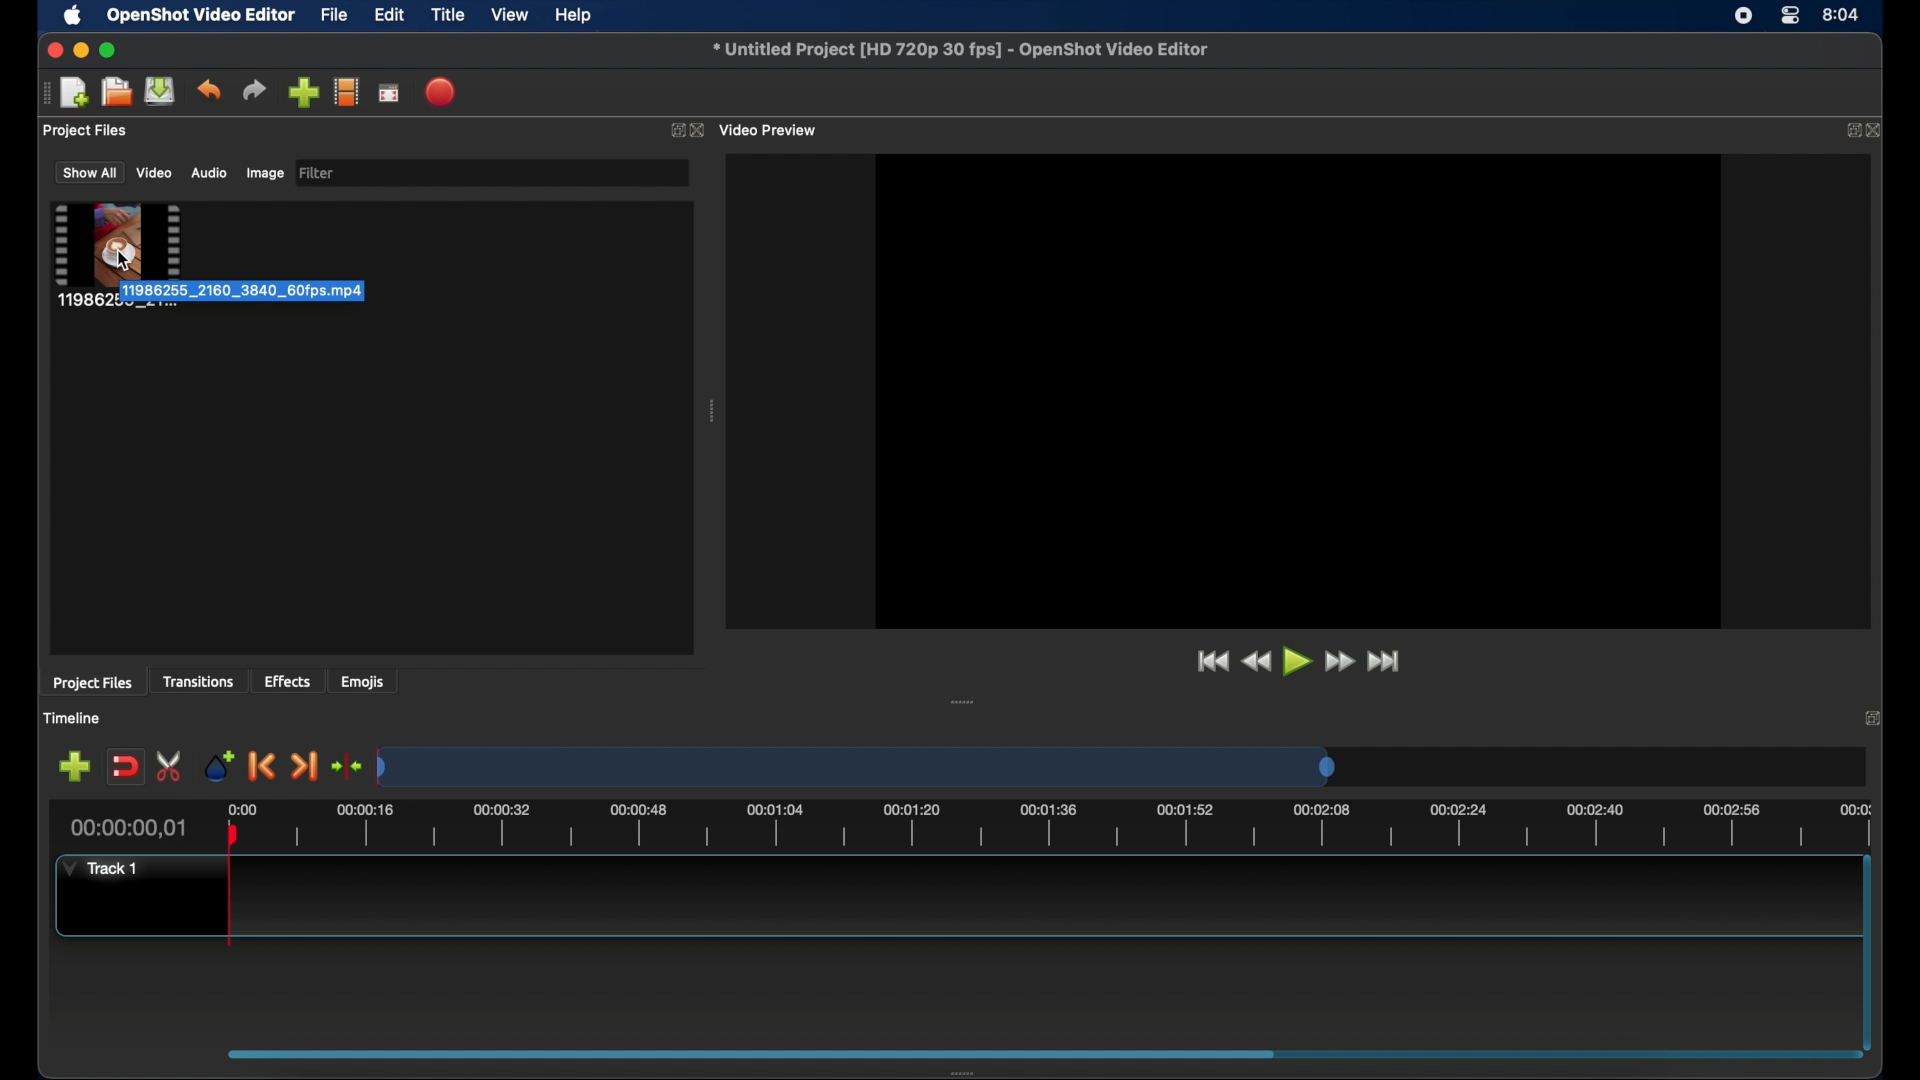  Describe the element at coordinates (712, 411) in the screenshot. I see `drag handle` at that location.